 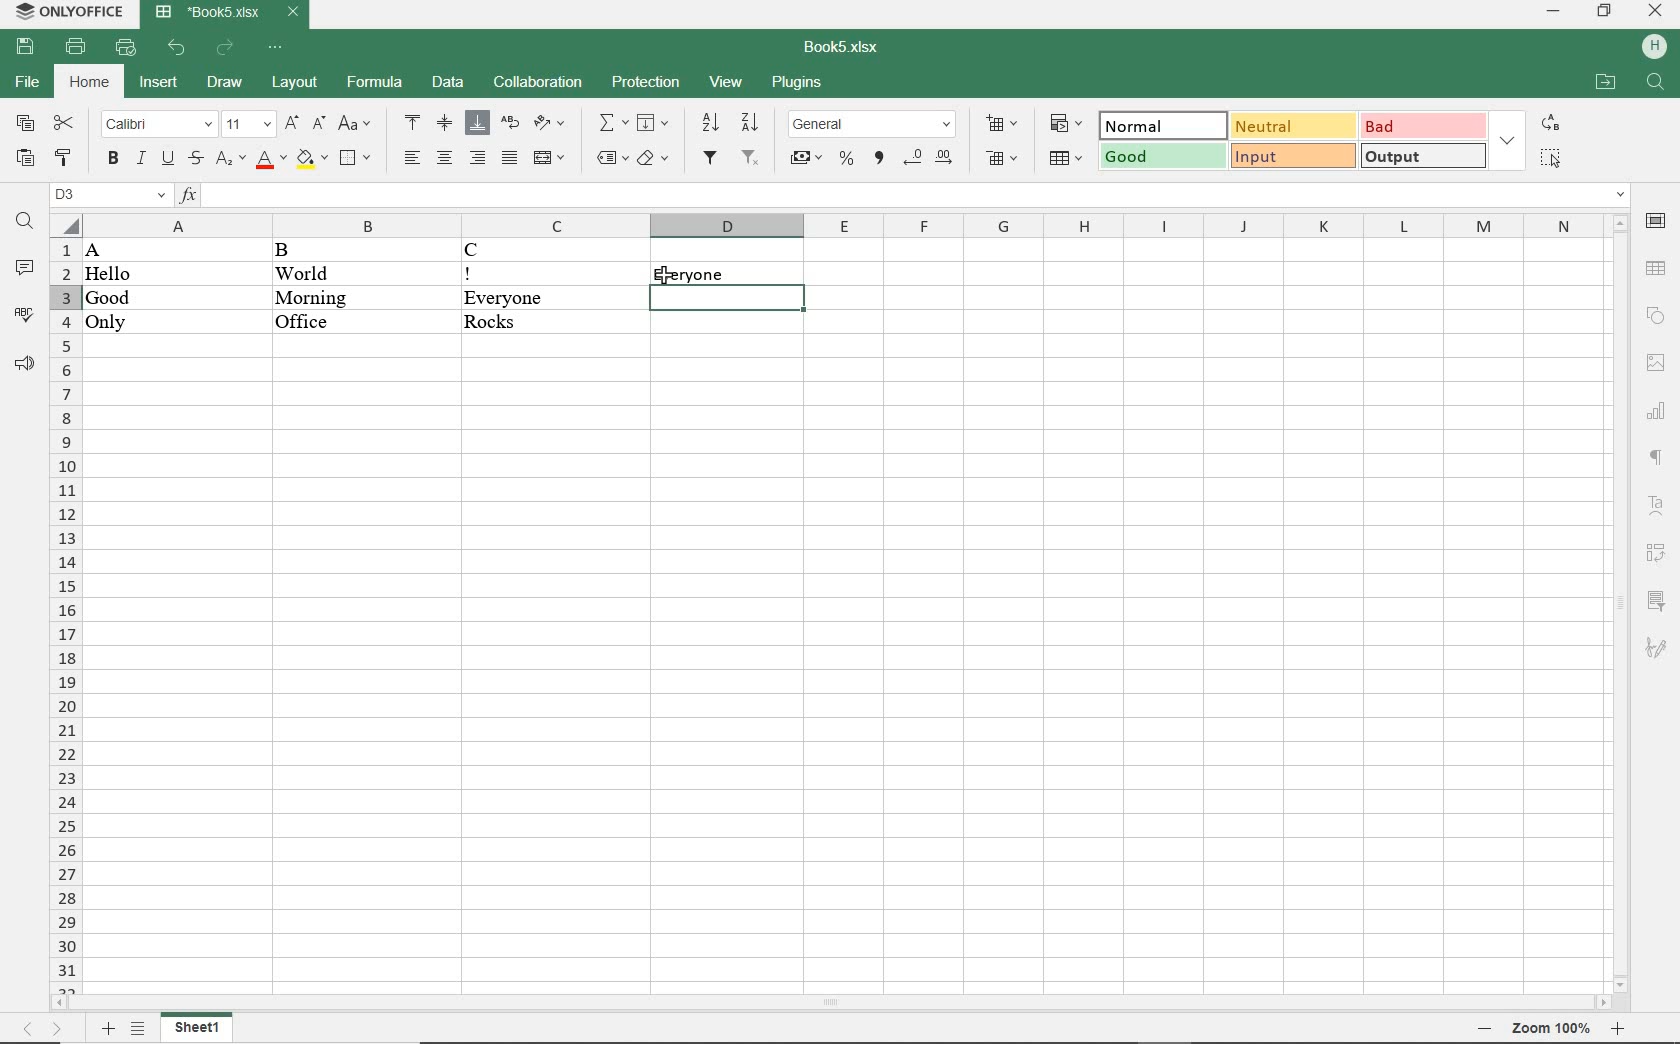 I want to click on formula returns everyone, so click(x=725, y=271).